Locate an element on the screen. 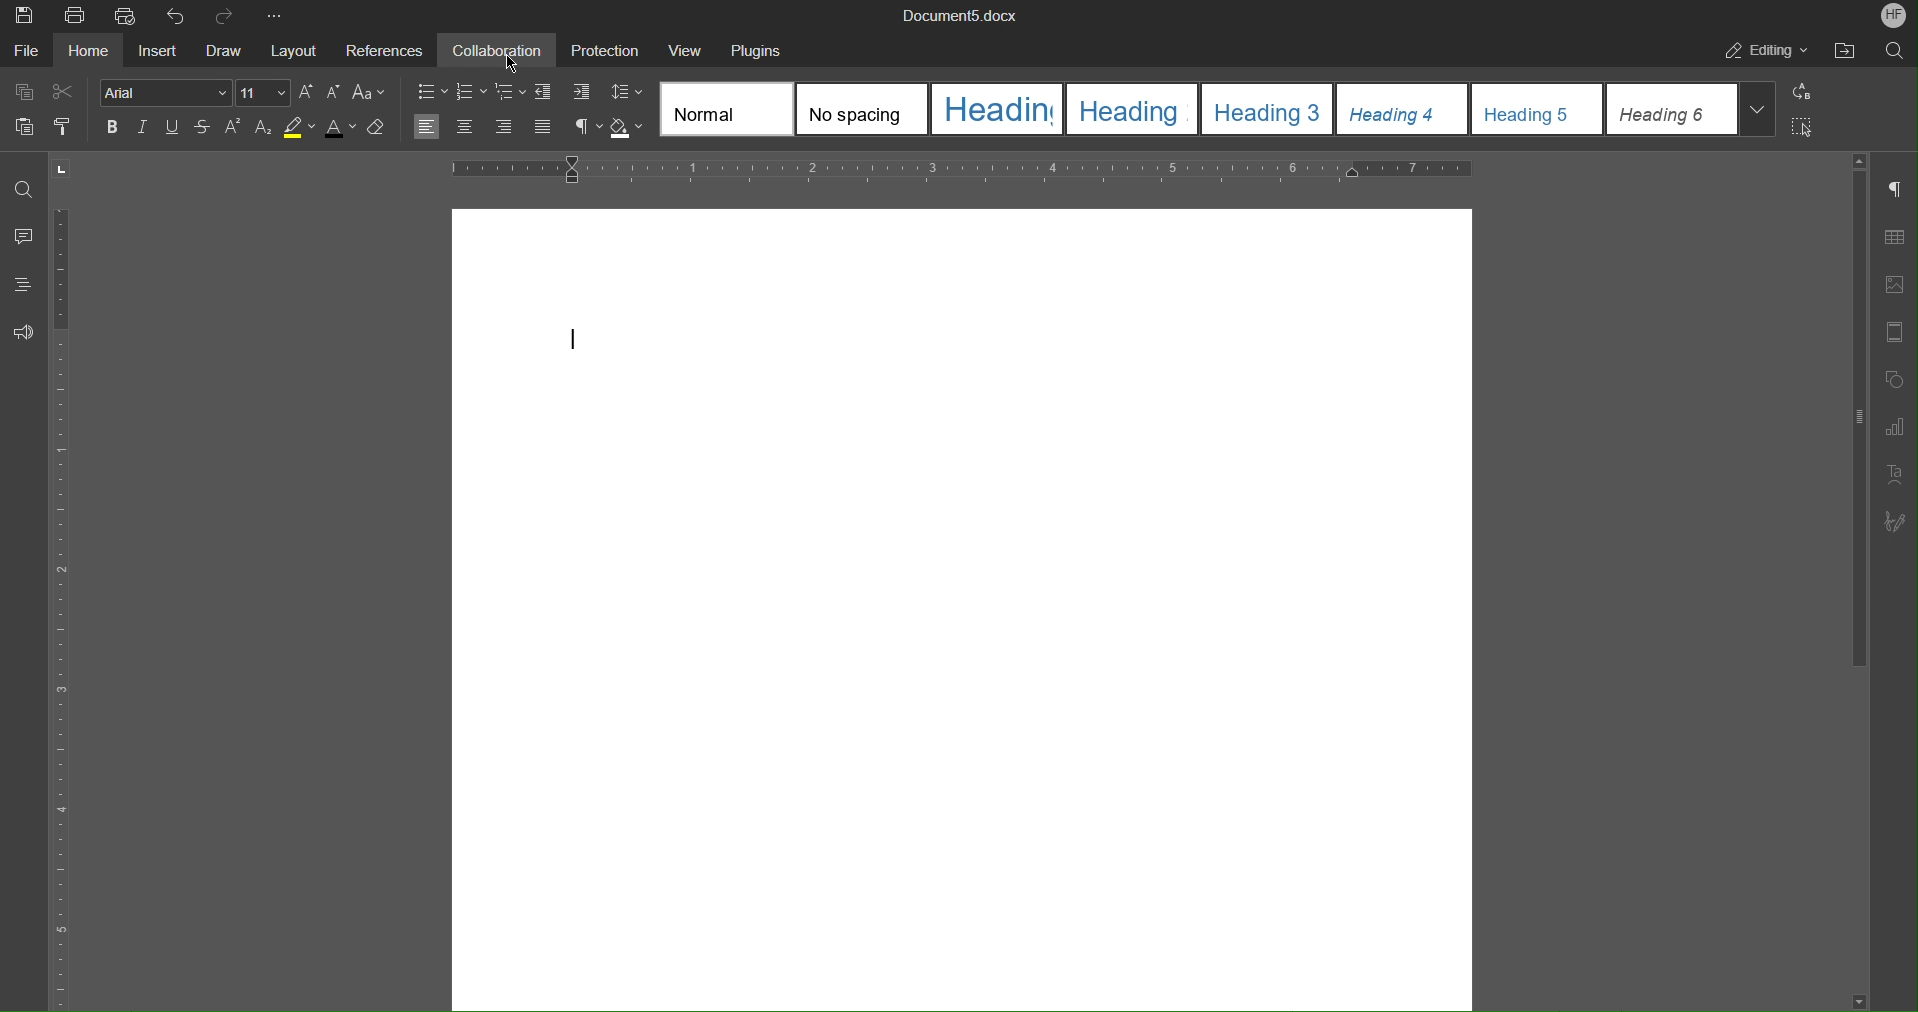 The image size is (1918, 1012). References is located at coordinates (391, 50).